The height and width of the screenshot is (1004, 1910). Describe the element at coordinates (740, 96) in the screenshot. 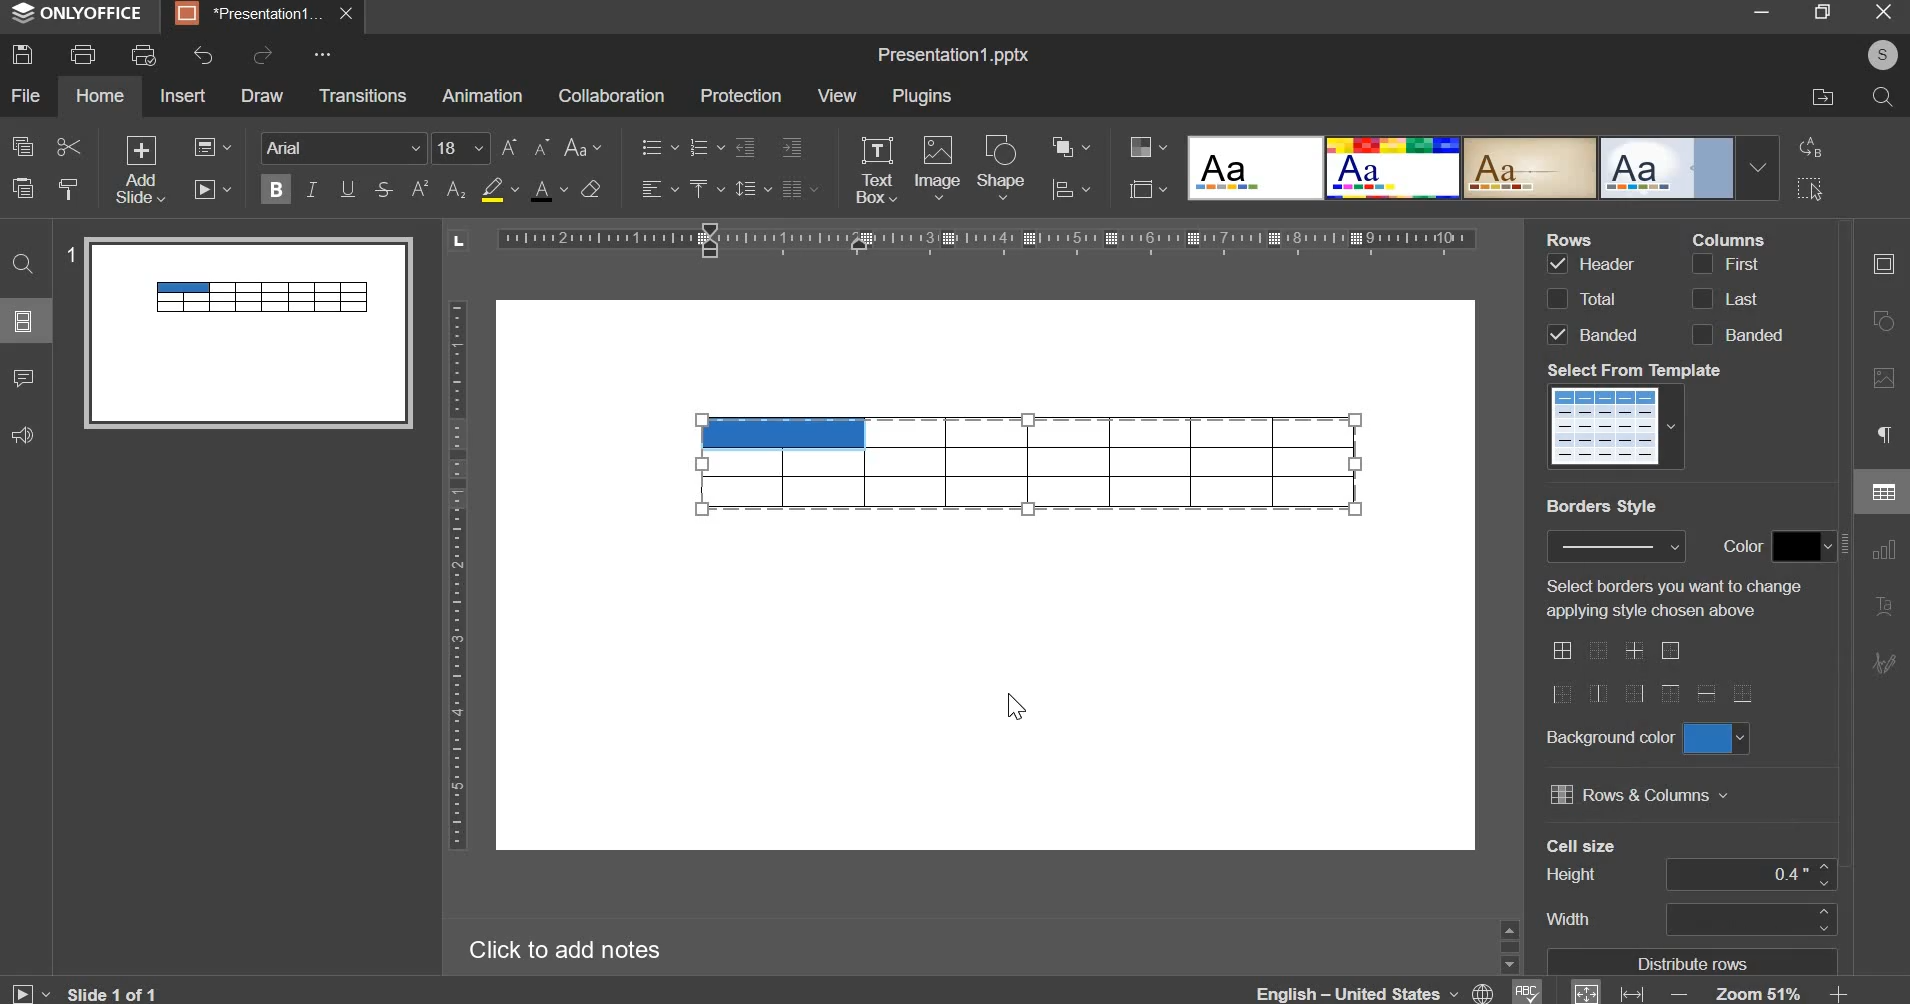

I see `protection` at that location.